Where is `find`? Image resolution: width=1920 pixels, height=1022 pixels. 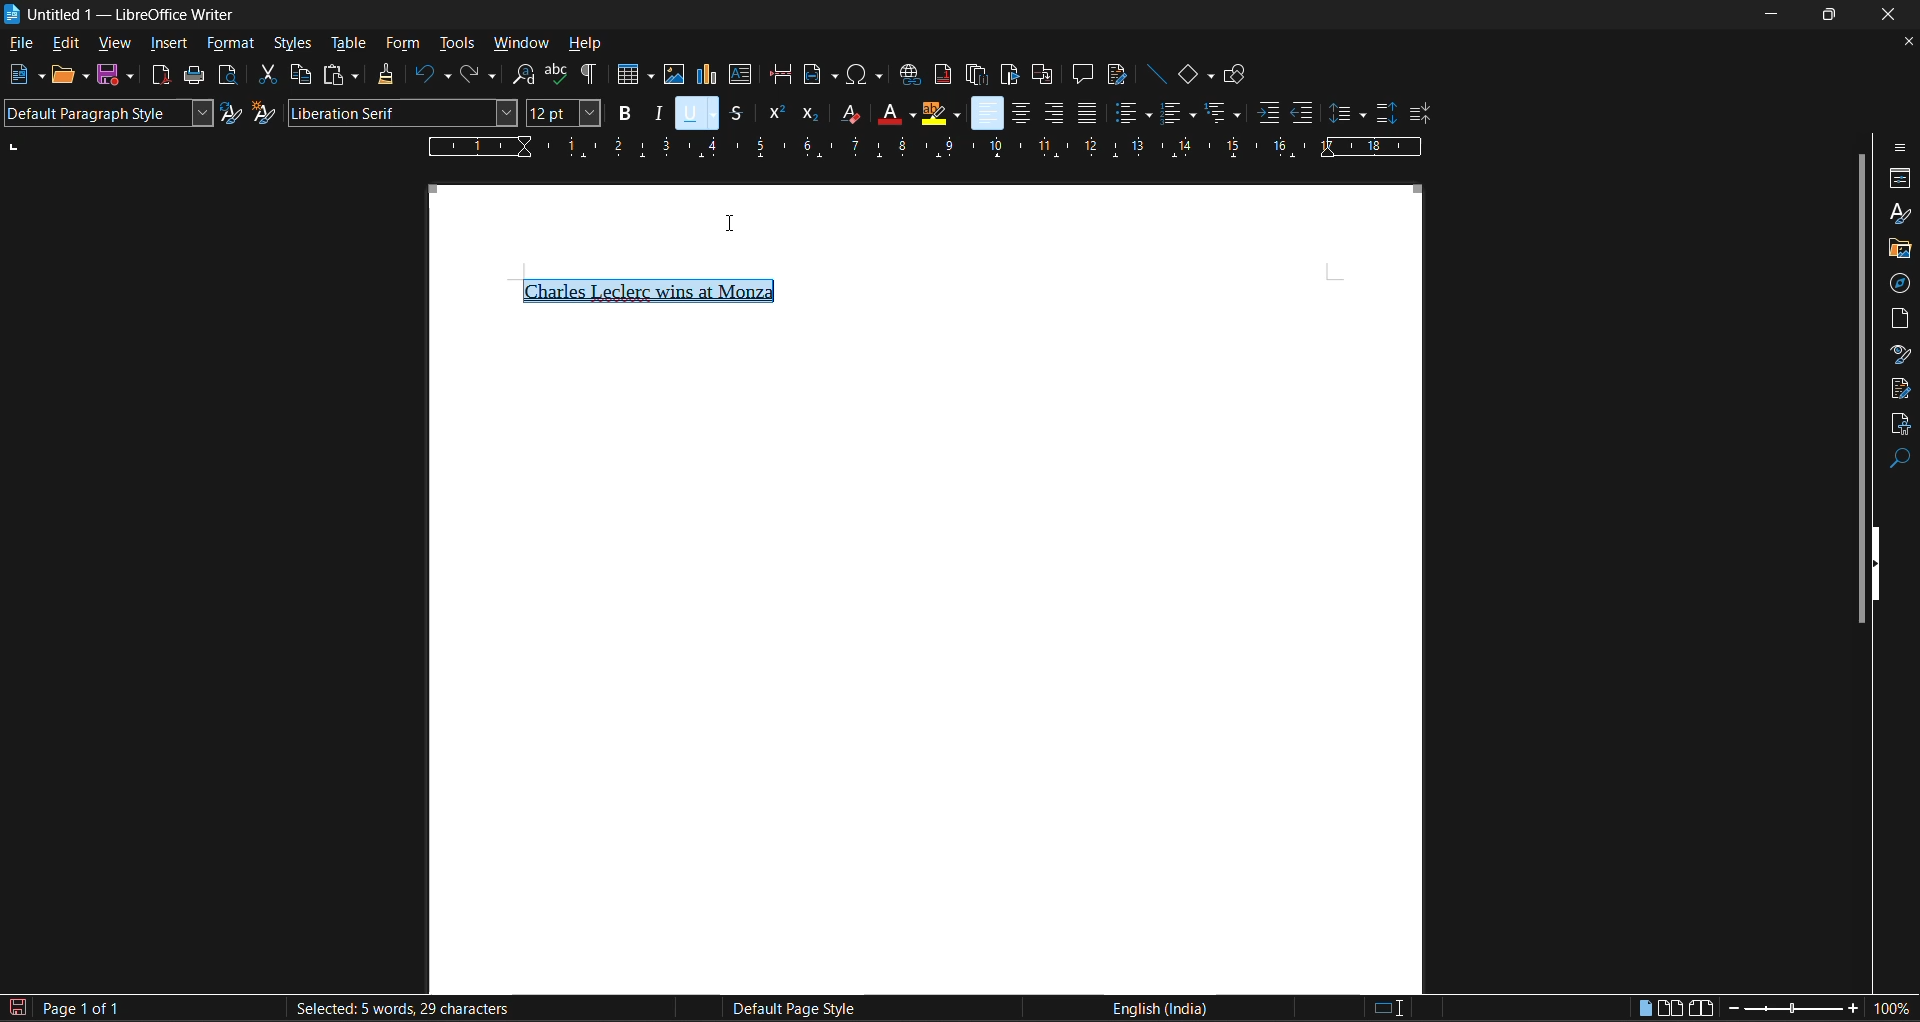
find is located at coordinates (1900, 460).